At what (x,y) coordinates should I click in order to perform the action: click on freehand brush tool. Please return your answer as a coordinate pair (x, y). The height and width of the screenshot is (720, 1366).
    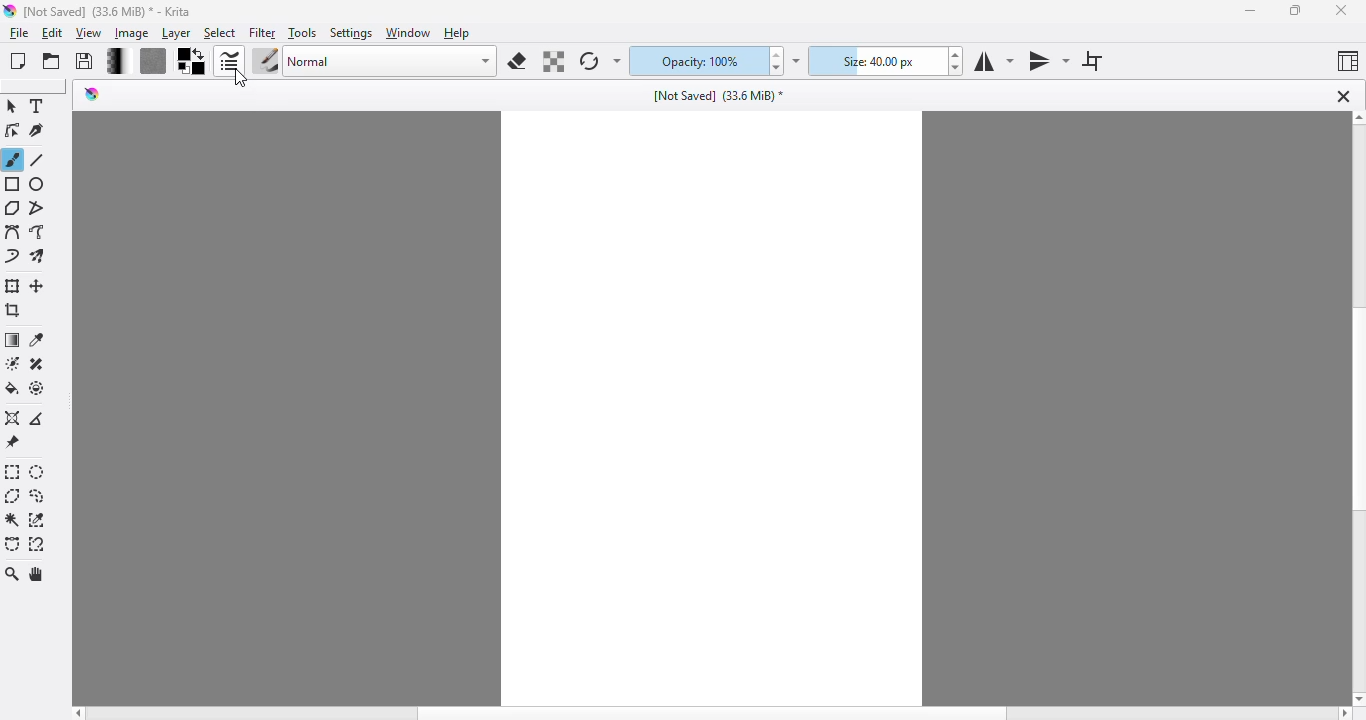
    Looking at the image, I should click on (13, 159).